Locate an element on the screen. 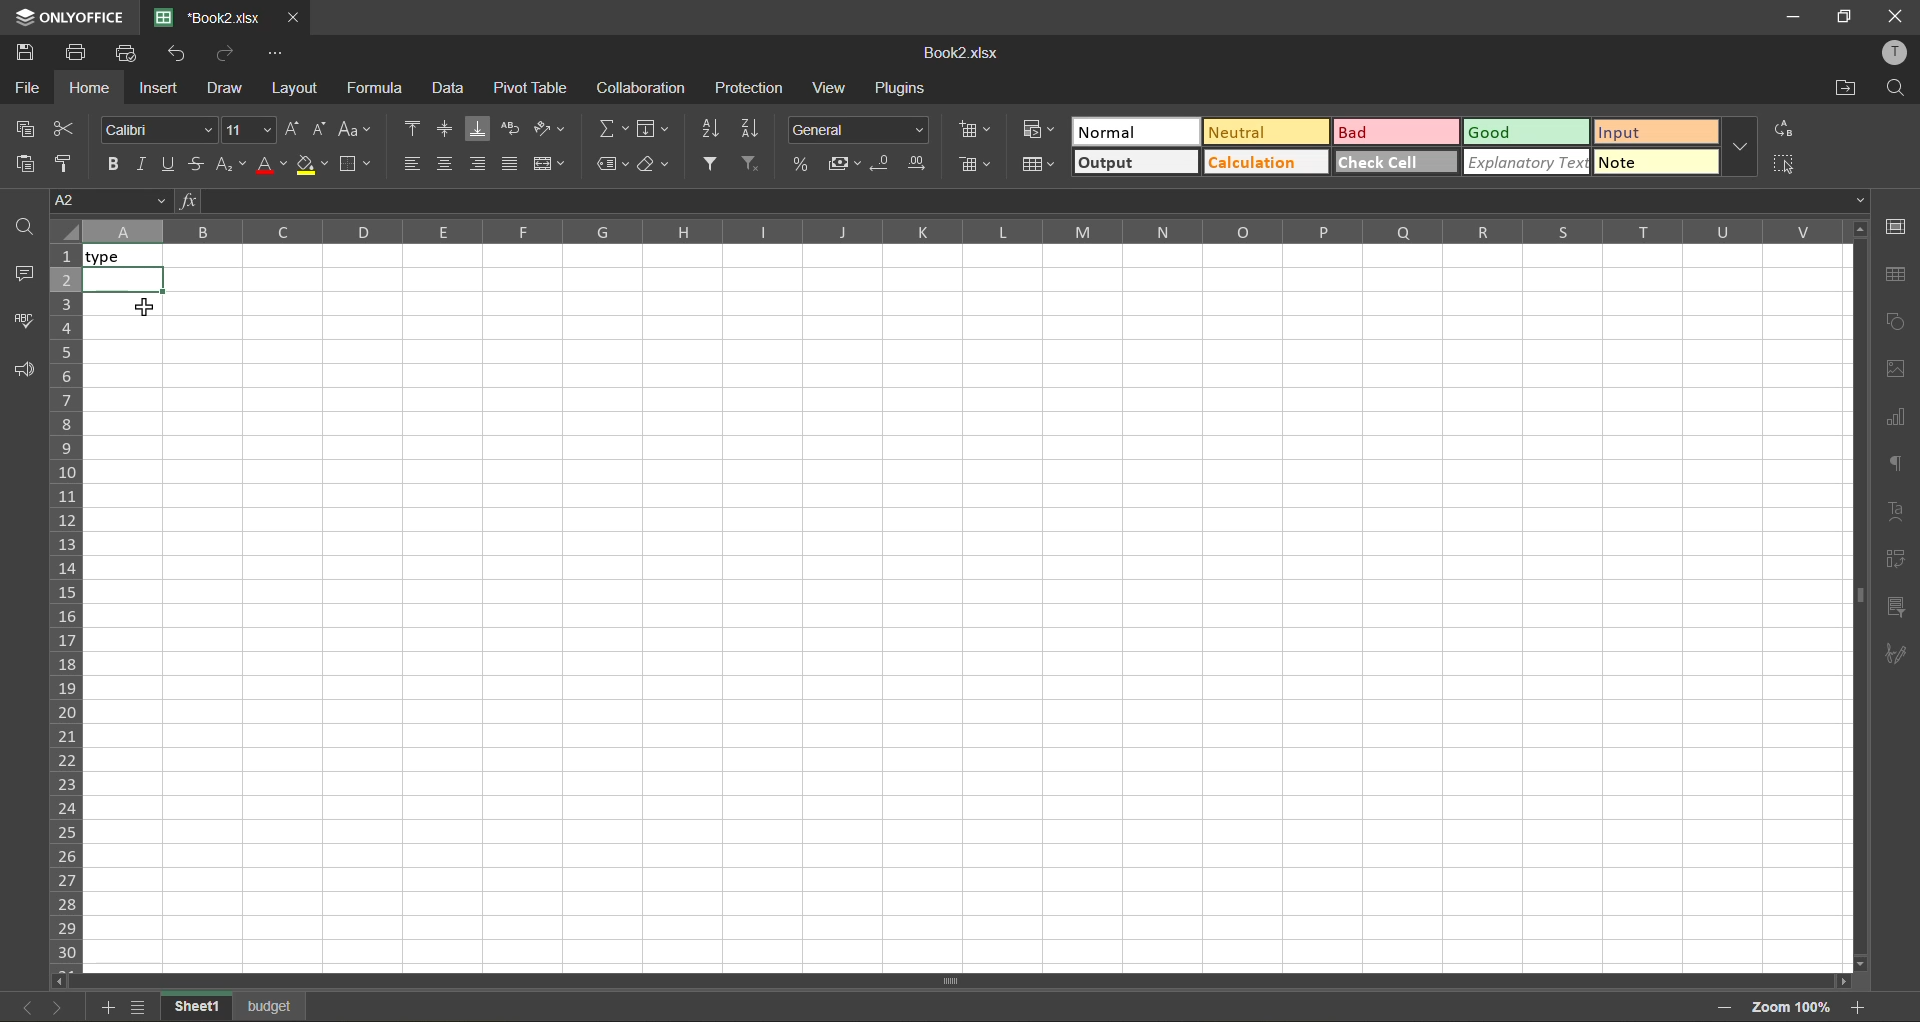 This screenshot has height=1022, width=1920. pivot table is located at coordinates (530, 88).